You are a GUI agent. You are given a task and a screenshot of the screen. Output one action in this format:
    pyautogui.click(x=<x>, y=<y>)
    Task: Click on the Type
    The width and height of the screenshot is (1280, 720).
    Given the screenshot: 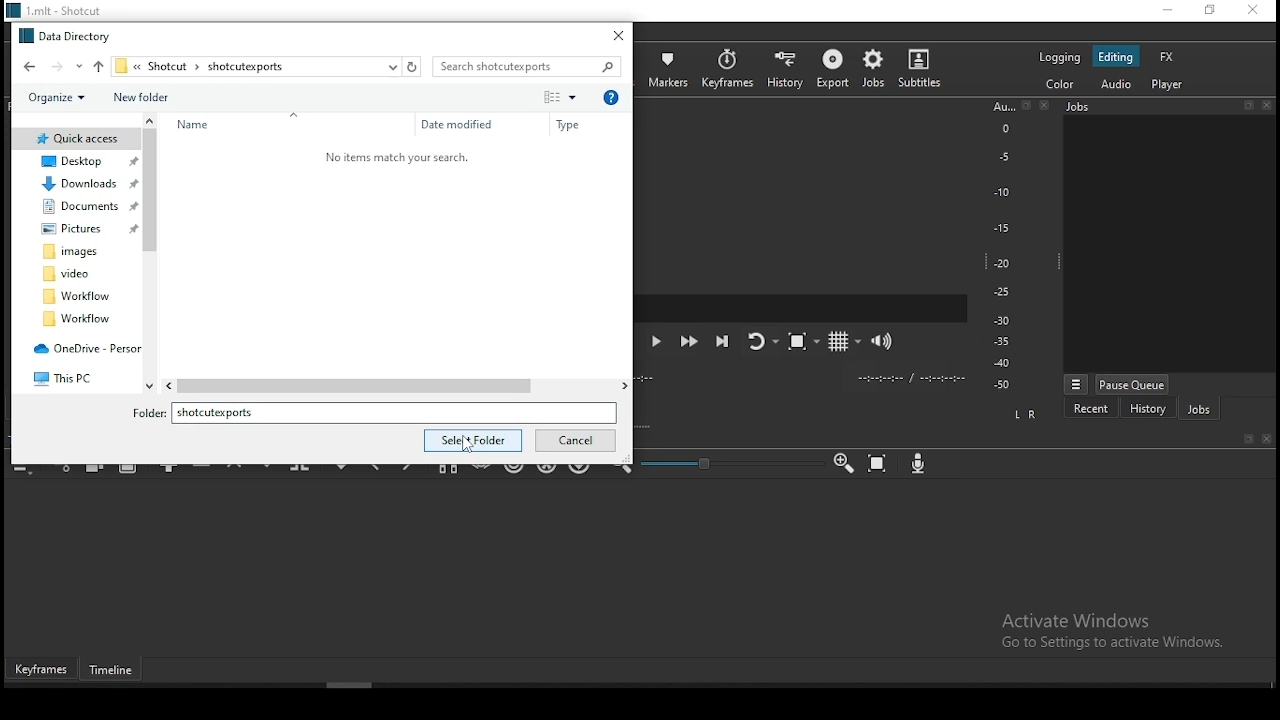 What is the action you would take?
    pyautogui.click(x=611, y=96)
    